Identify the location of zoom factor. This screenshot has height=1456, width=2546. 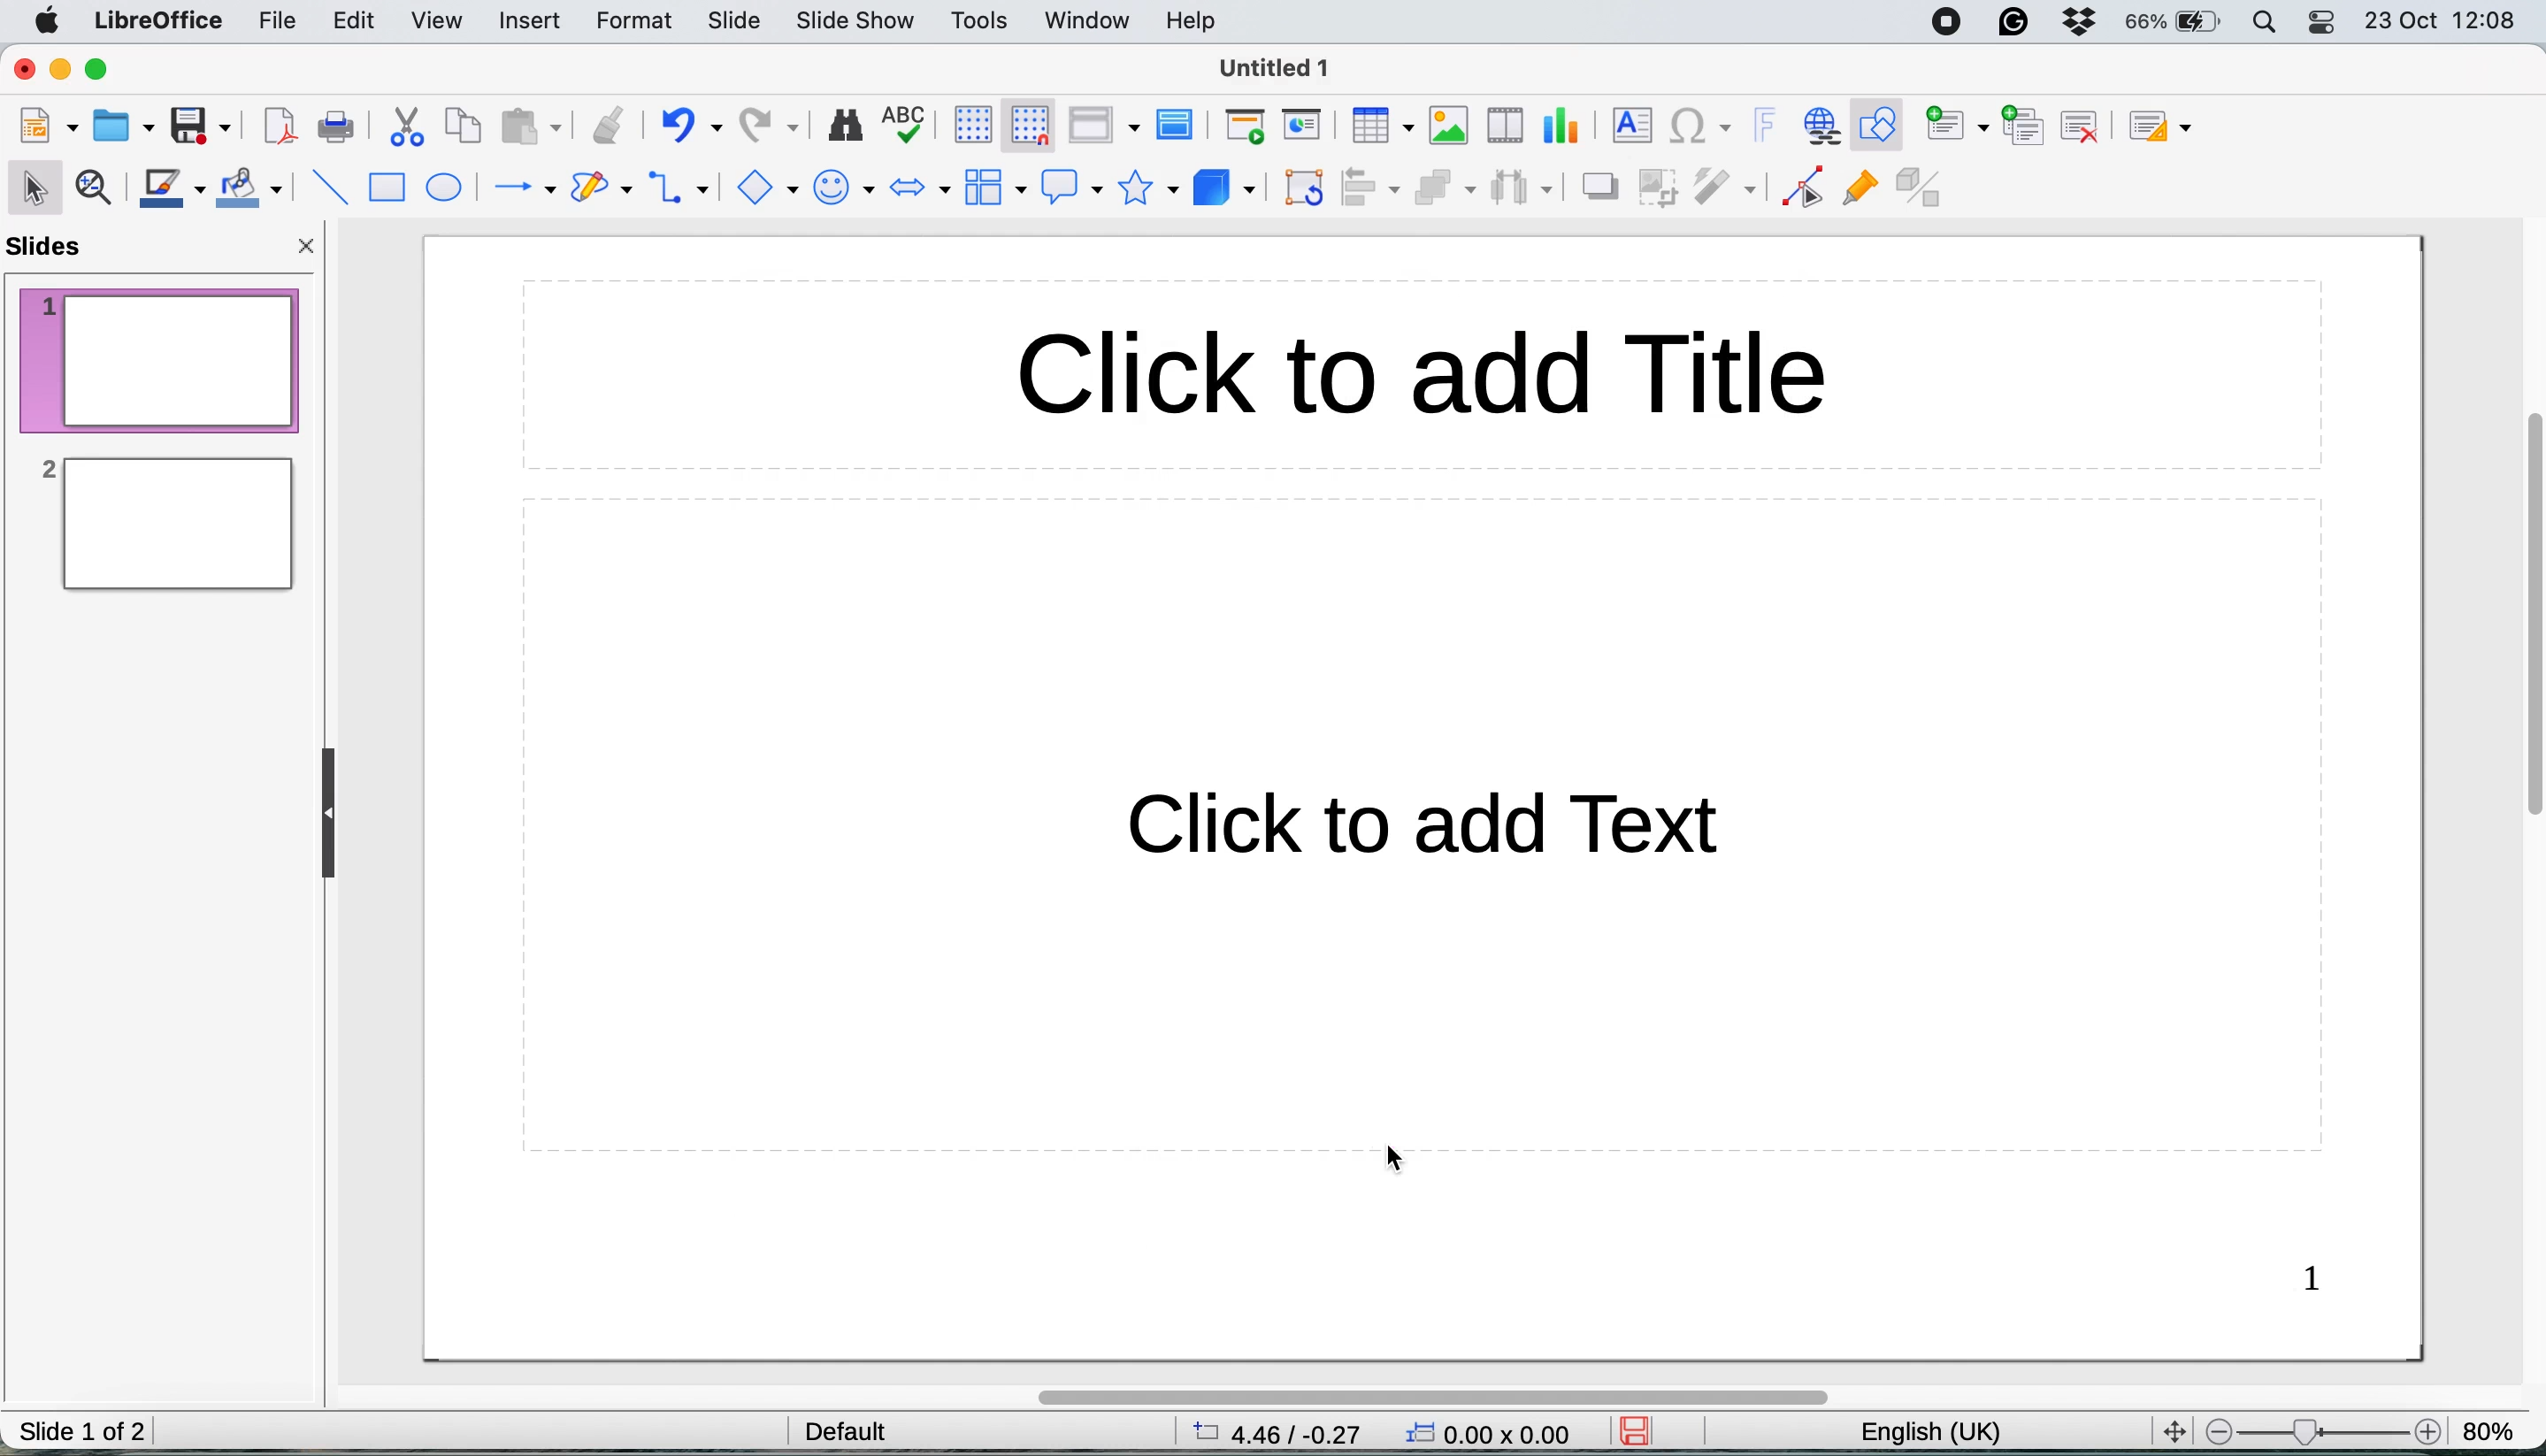
(2321, 1431).